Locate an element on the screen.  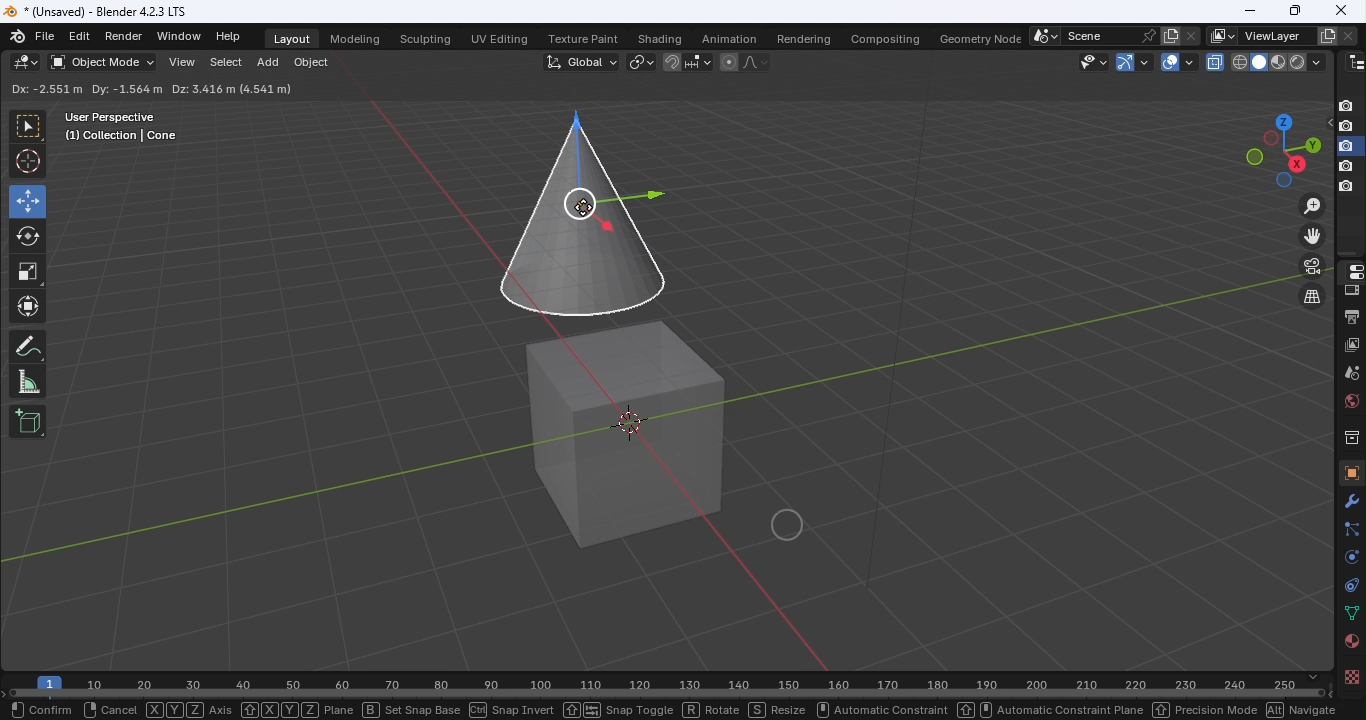
Transform pivot point is located at coordinates (638, 61).